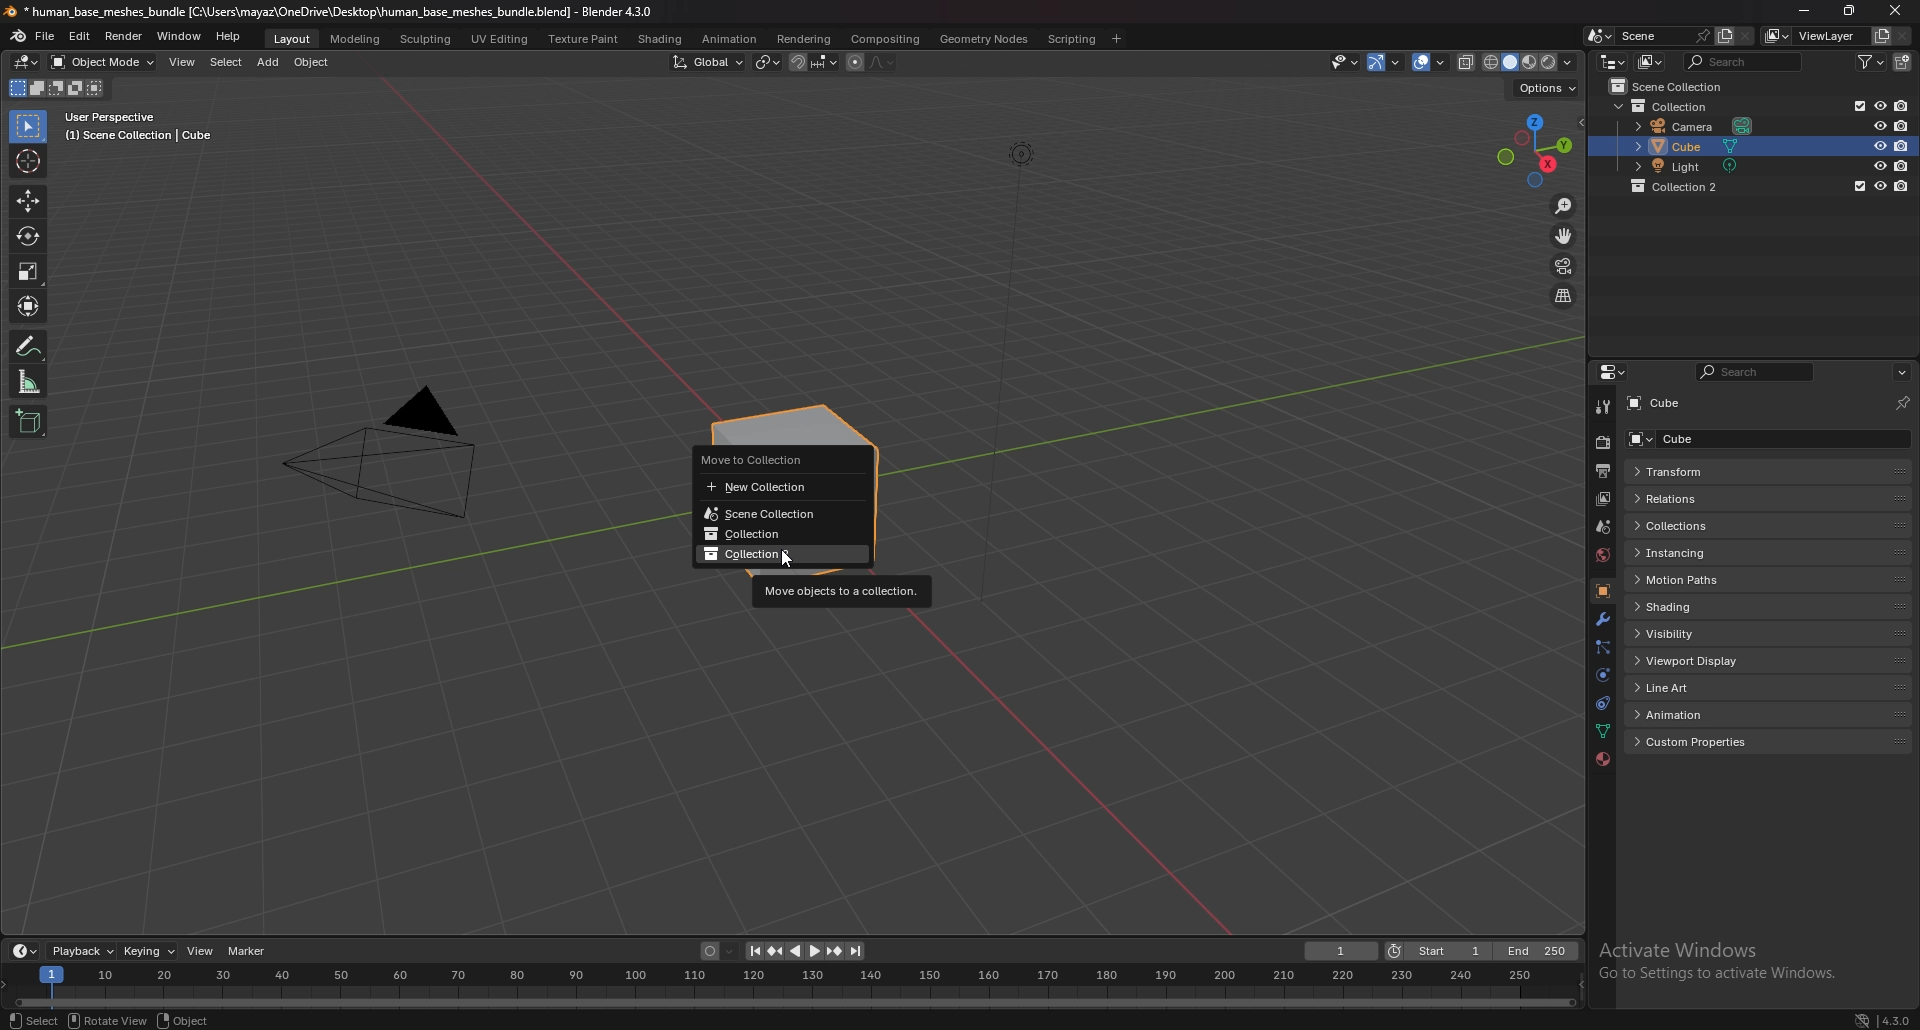 This screenshot has height=1030, width=1920. What do you see at coordinates (1643, 35) in the screenshot?
I see `scene` at bounding box center [1643, 35].